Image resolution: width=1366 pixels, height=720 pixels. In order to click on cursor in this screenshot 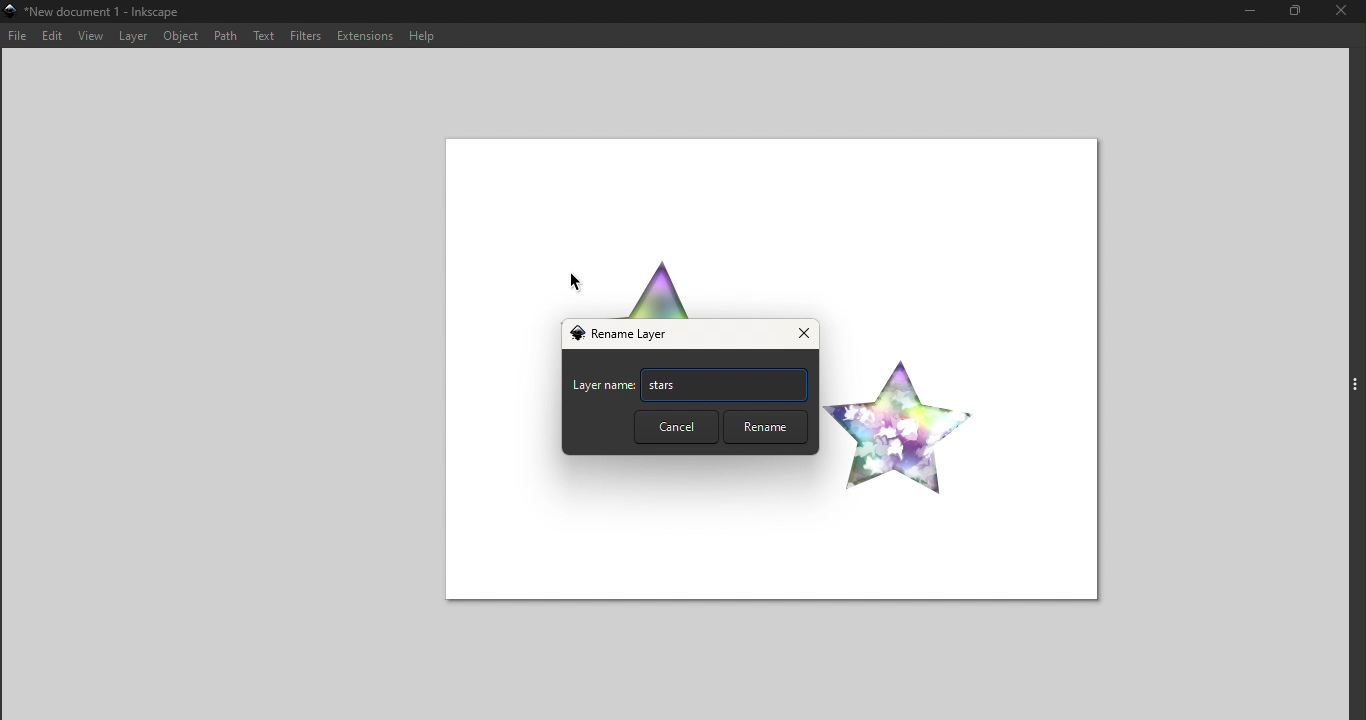, I will do `click(578, 284)`.